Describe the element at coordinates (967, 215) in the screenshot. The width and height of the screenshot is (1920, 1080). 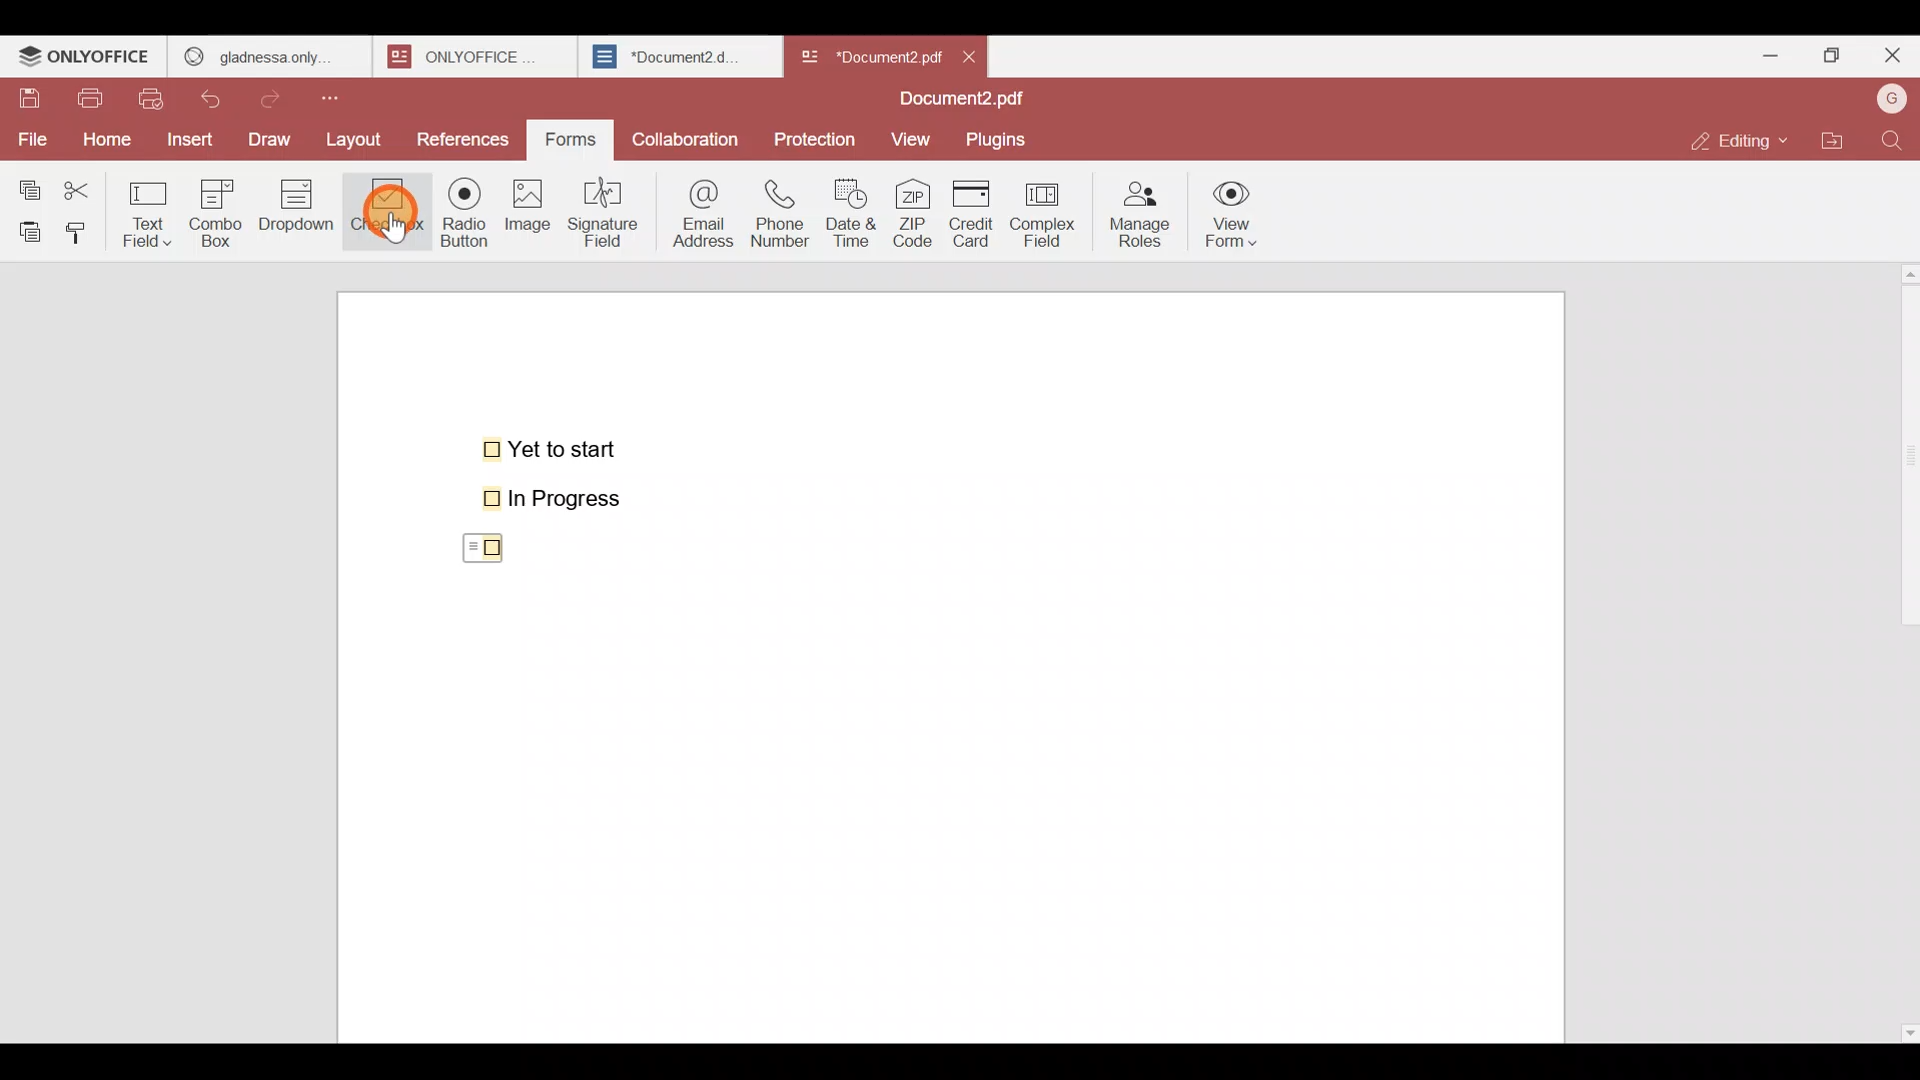
I see `Credit card` at that location.